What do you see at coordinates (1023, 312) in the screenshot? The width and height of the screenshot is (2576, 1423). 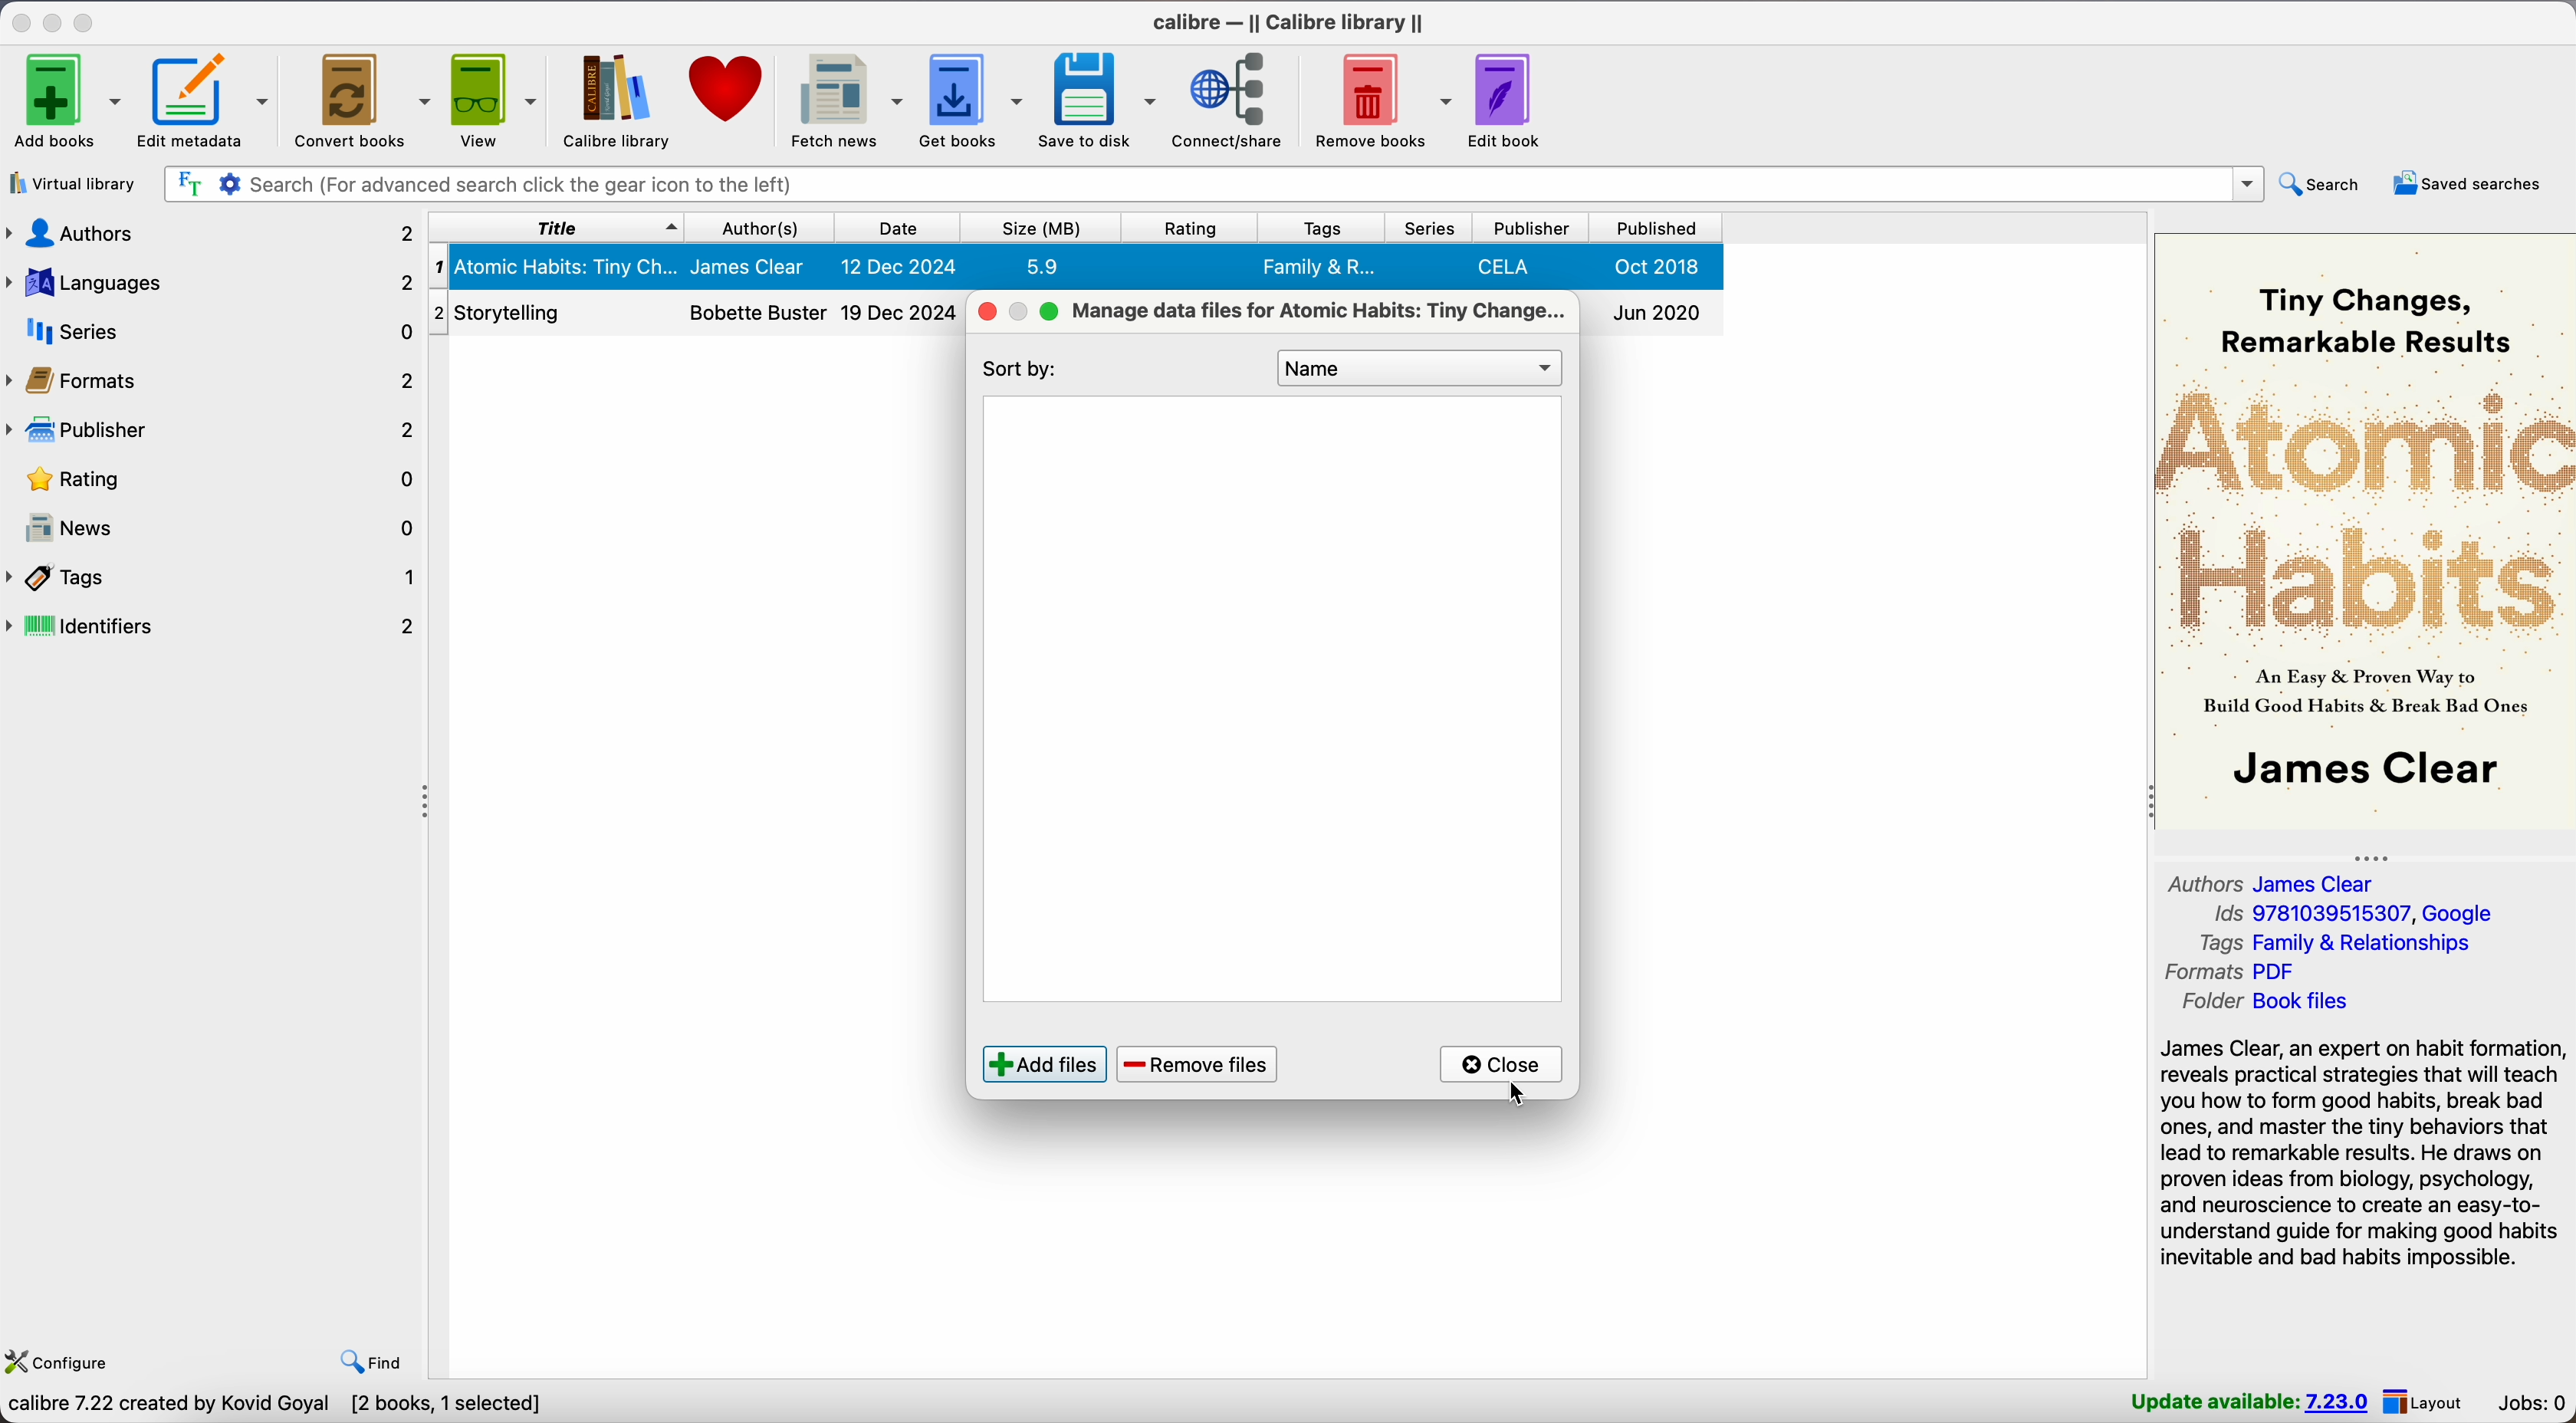 I see `disable minimize` at bounding box center [1023, 312].